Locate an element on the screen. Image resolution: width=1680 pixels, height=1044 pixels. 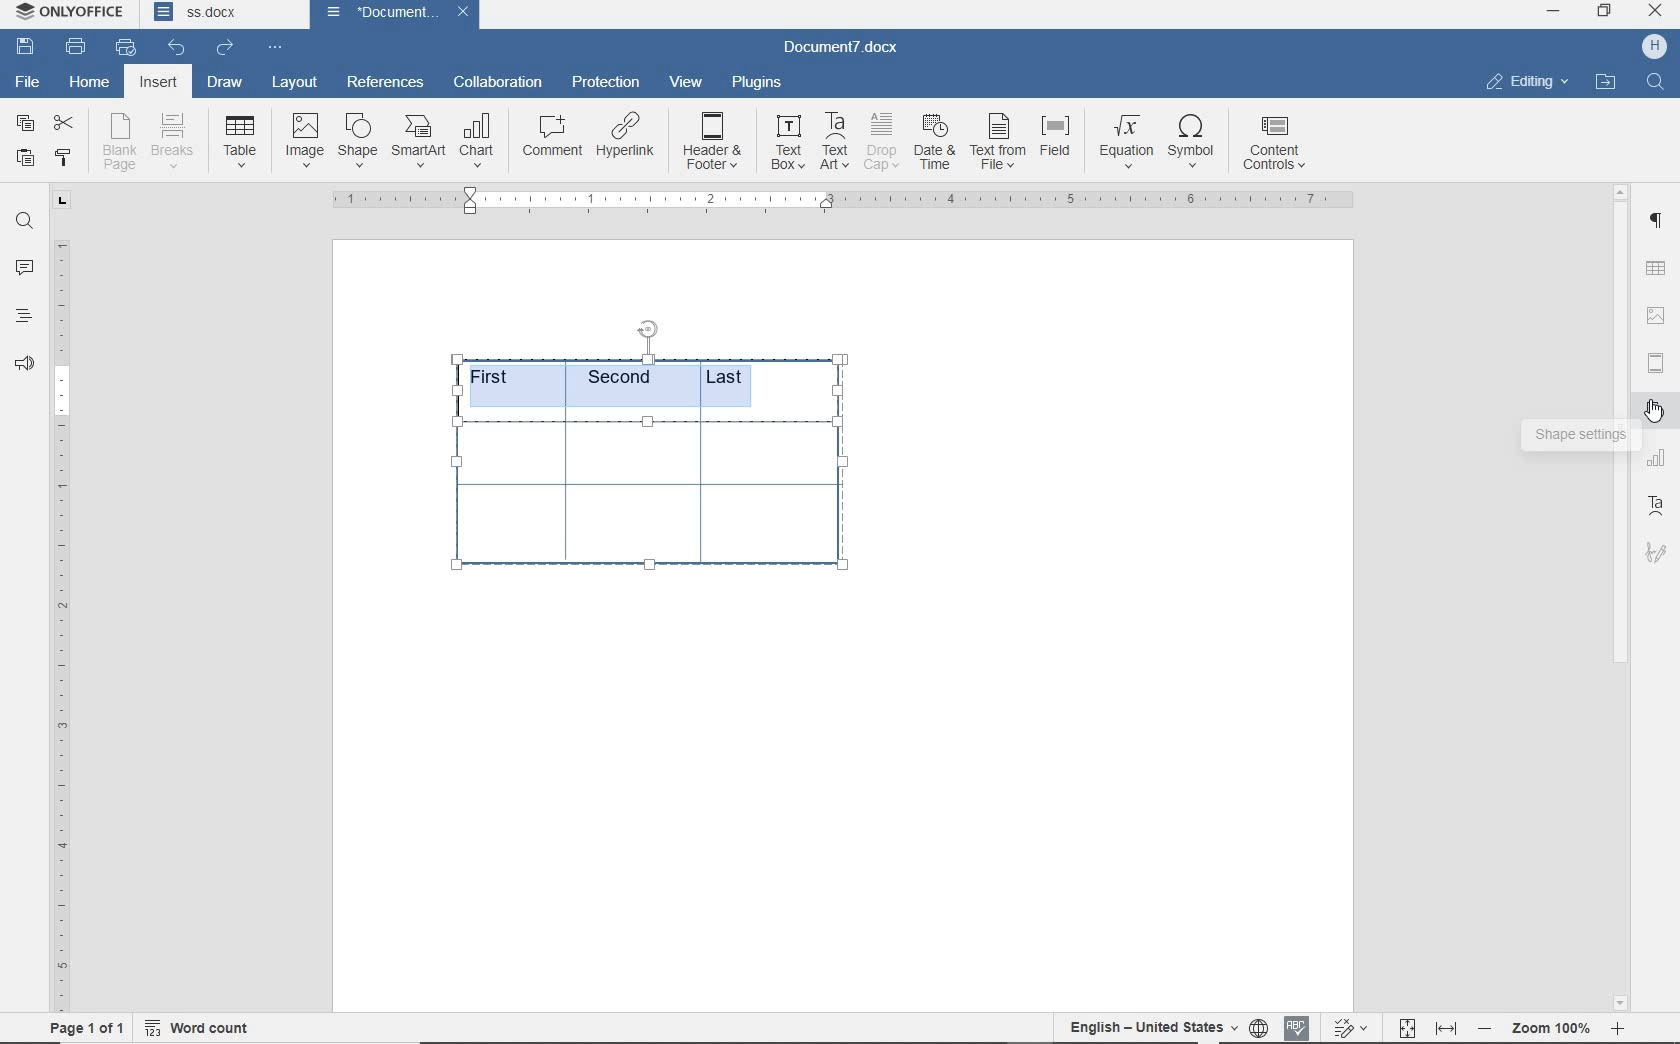
TABLE is located at coordinates (1655, 268).